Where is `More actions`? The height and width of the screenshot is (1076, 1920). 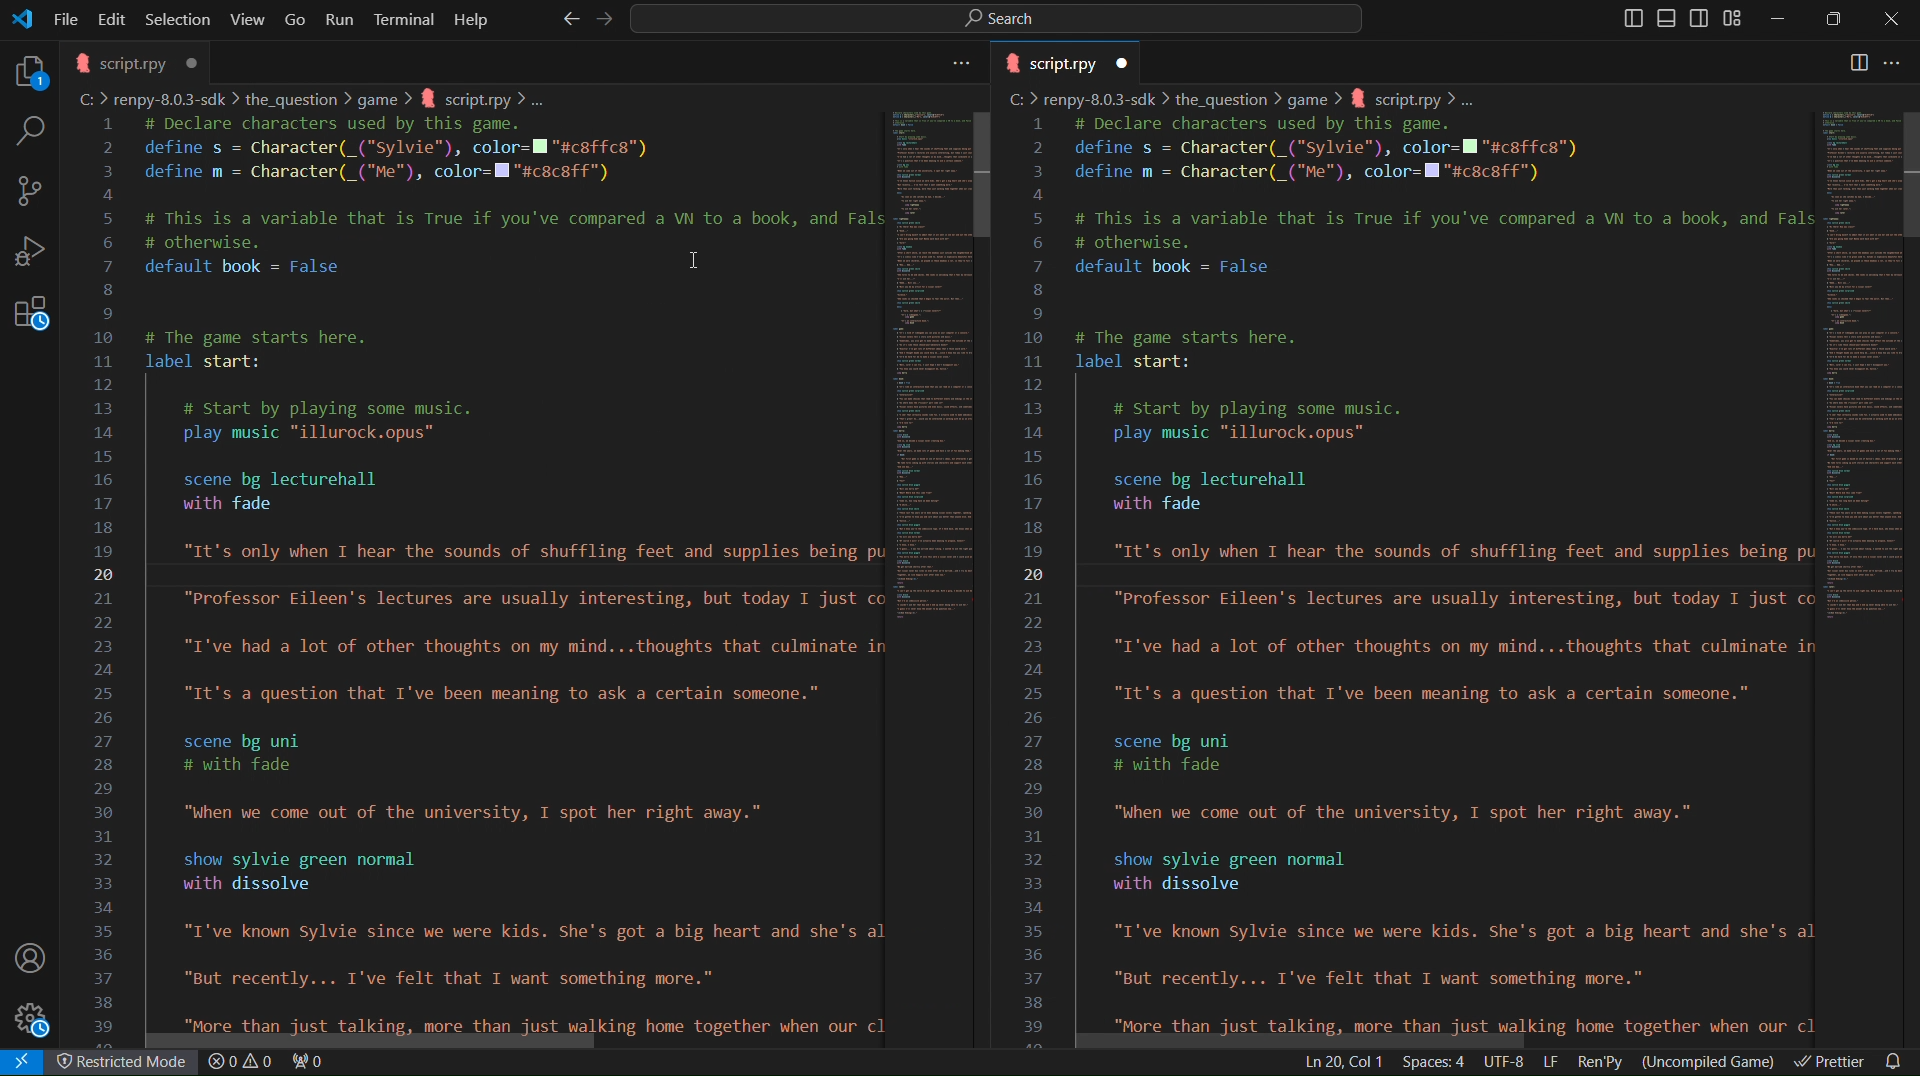 More actions is located at coordinates (1903, 64).